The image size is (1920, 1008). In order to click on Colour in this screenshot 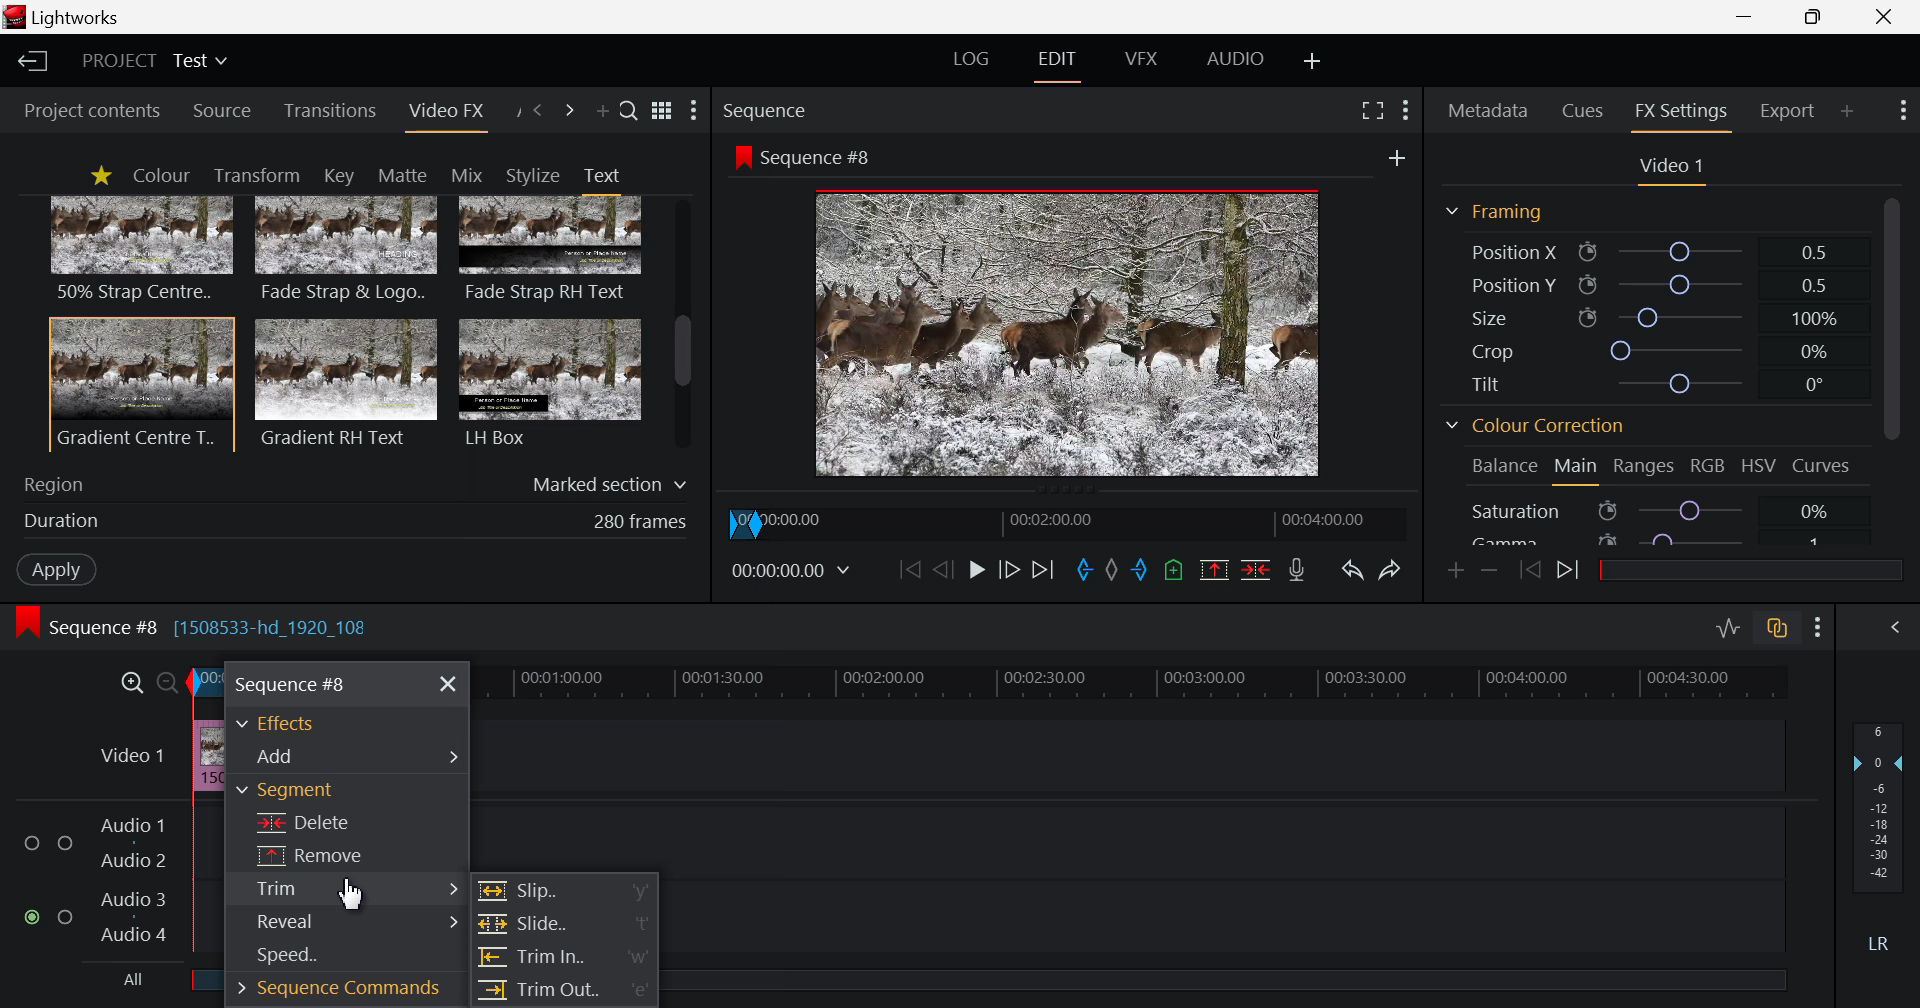, I will do `click(160, 176)`.